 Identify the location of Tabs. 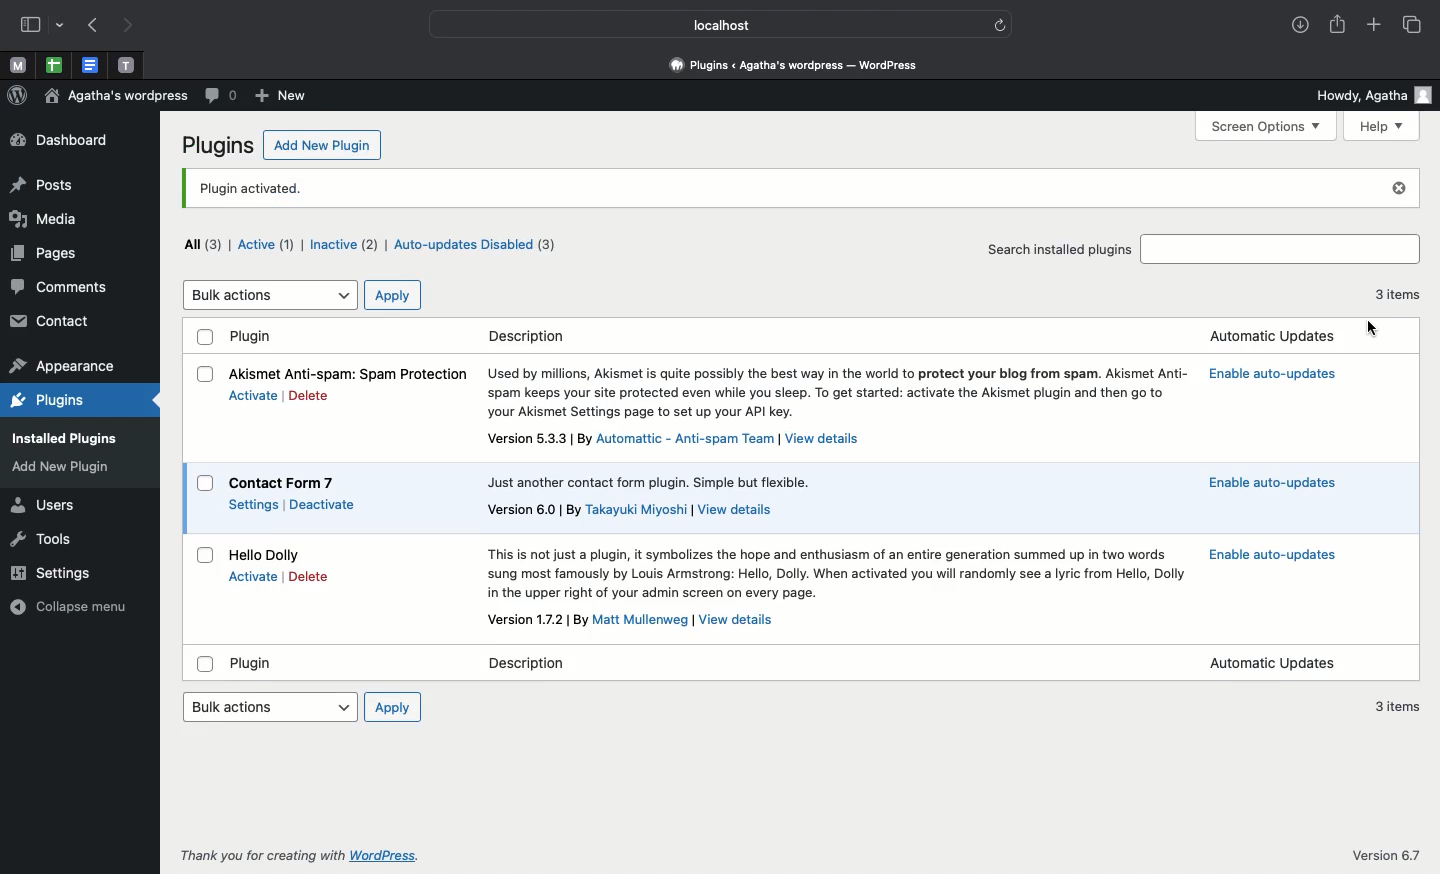
(1413, 24).